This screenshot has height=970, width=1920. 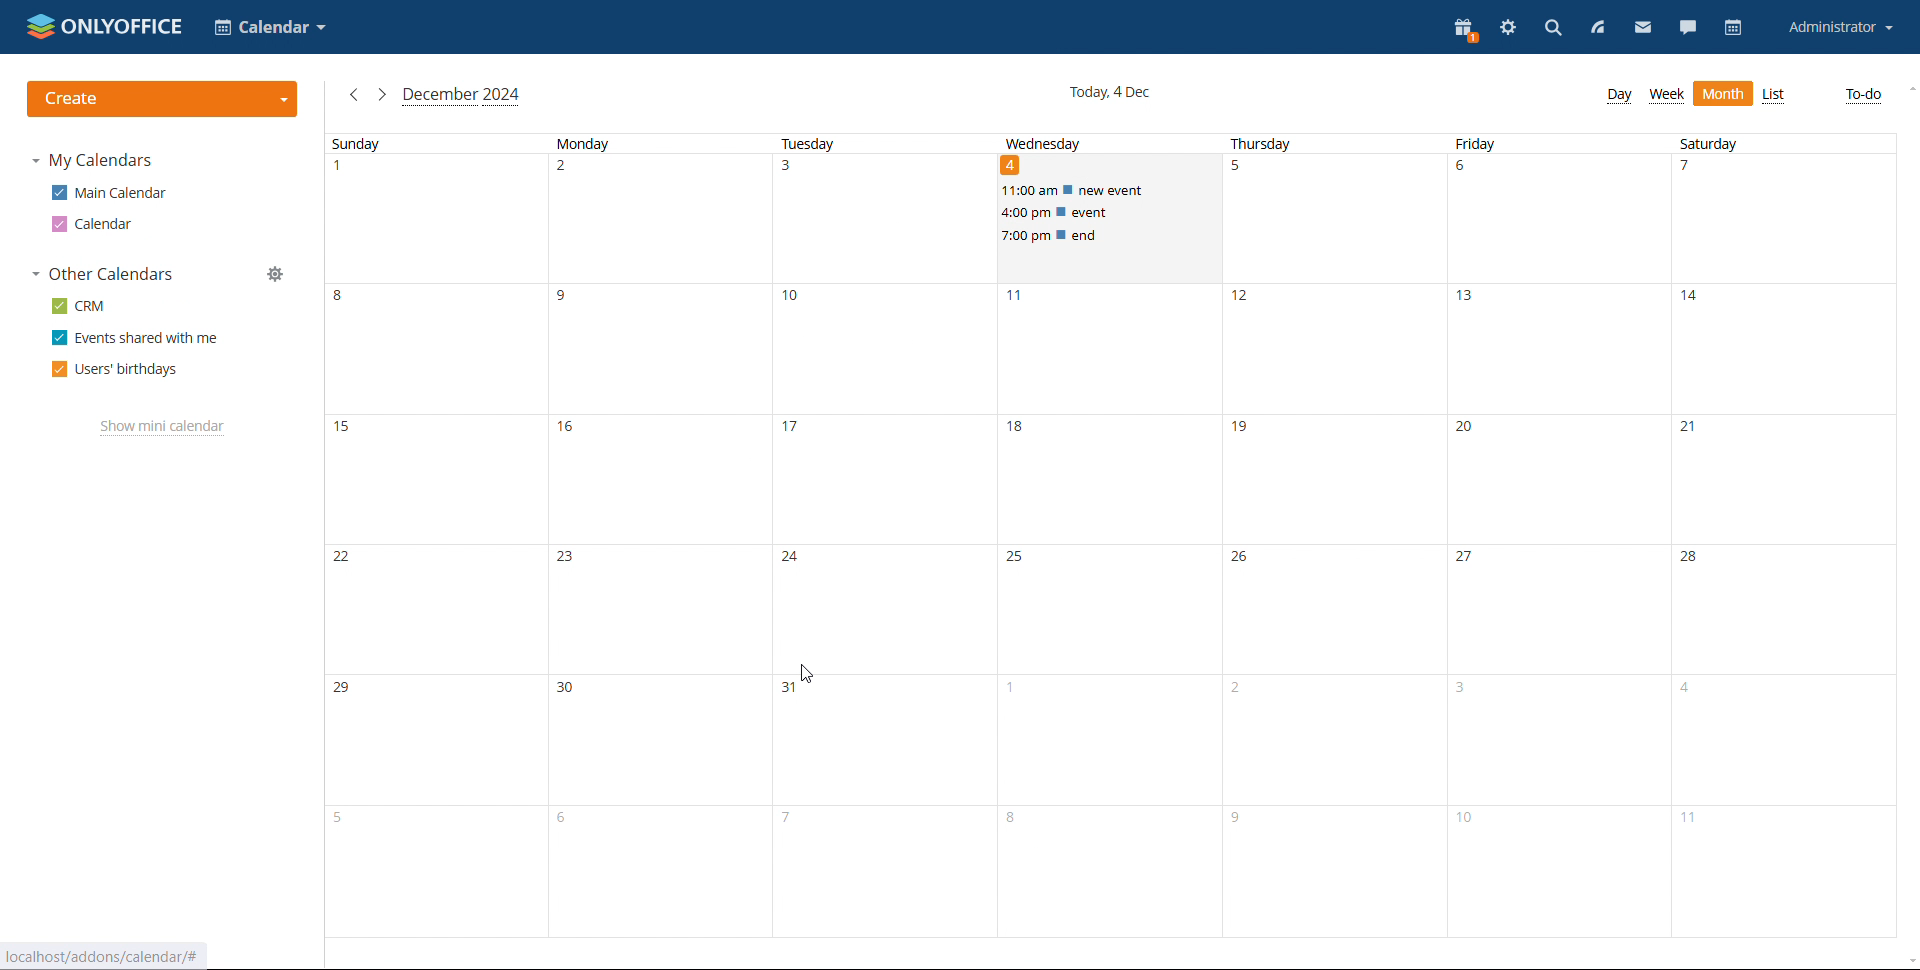 What do you see at coordinates (1552, 28) in the screenshot?
I see `search` at bounding box center [1552, 28].